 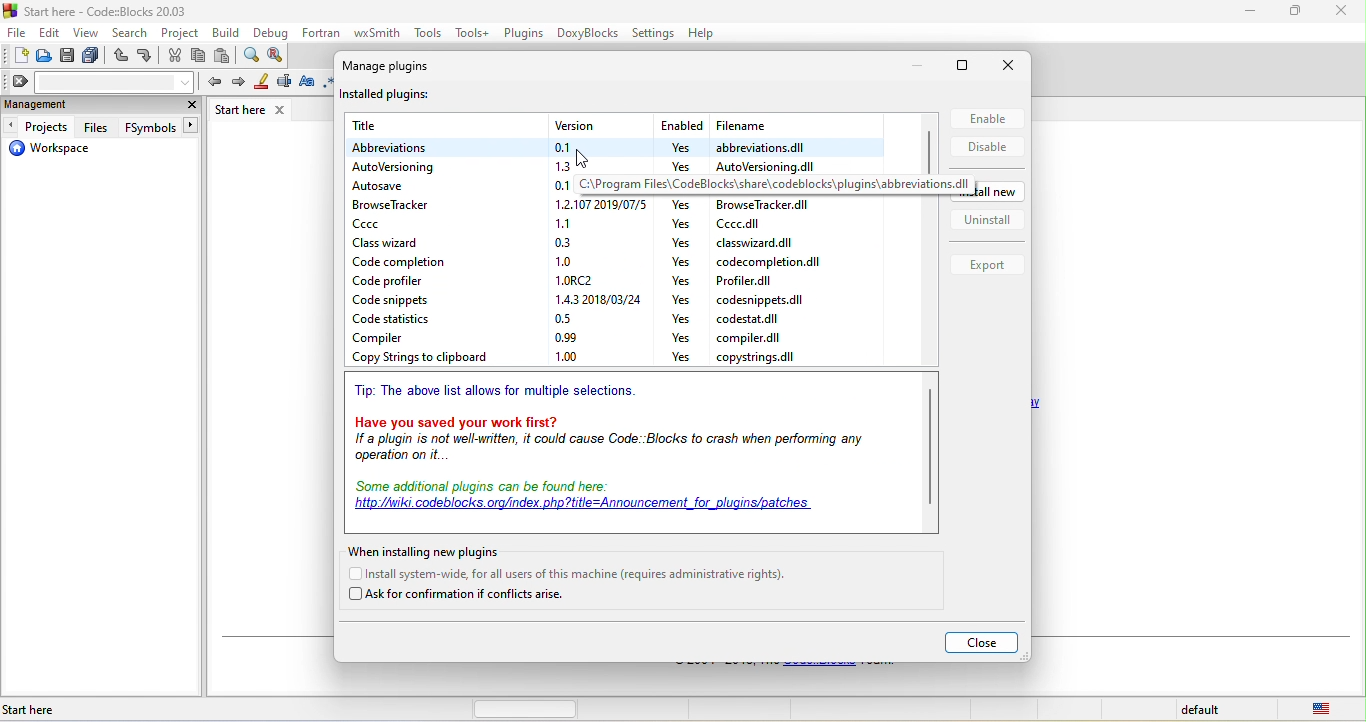 I want to click on yes, so click(x=686, y=242).